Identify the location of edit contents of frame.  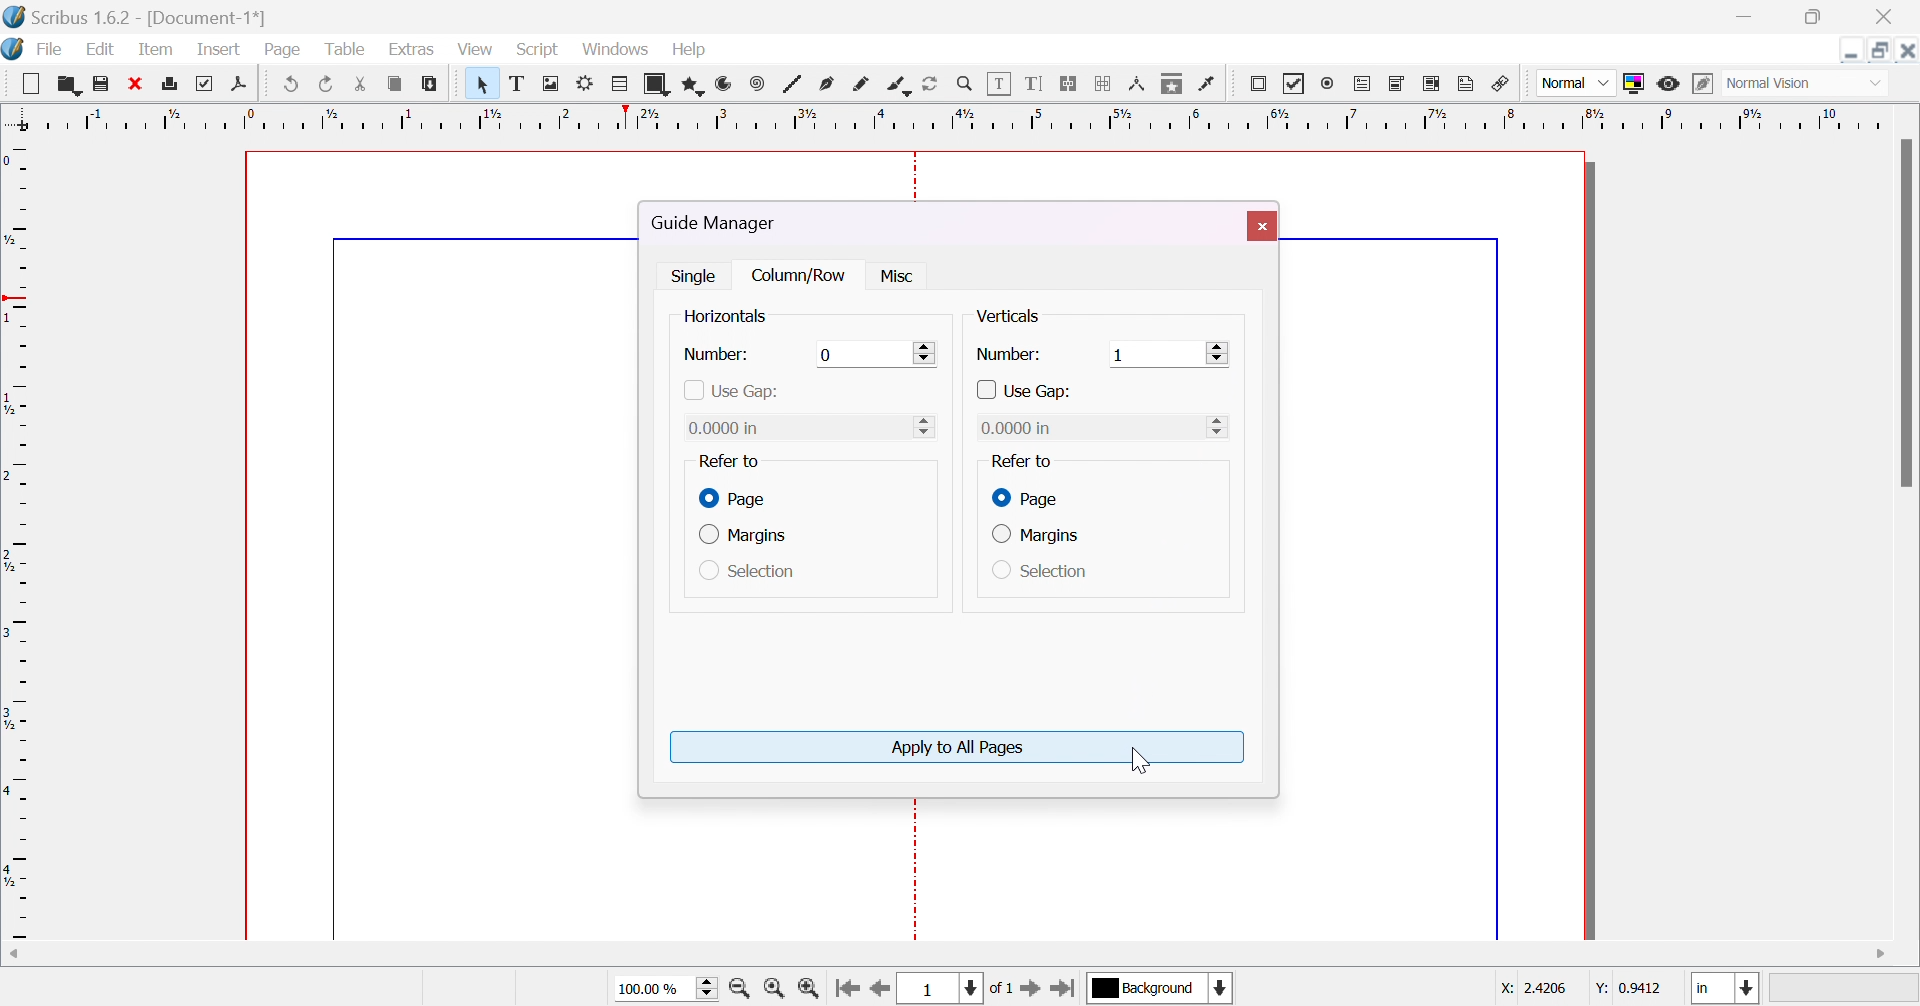
(1003, 85).